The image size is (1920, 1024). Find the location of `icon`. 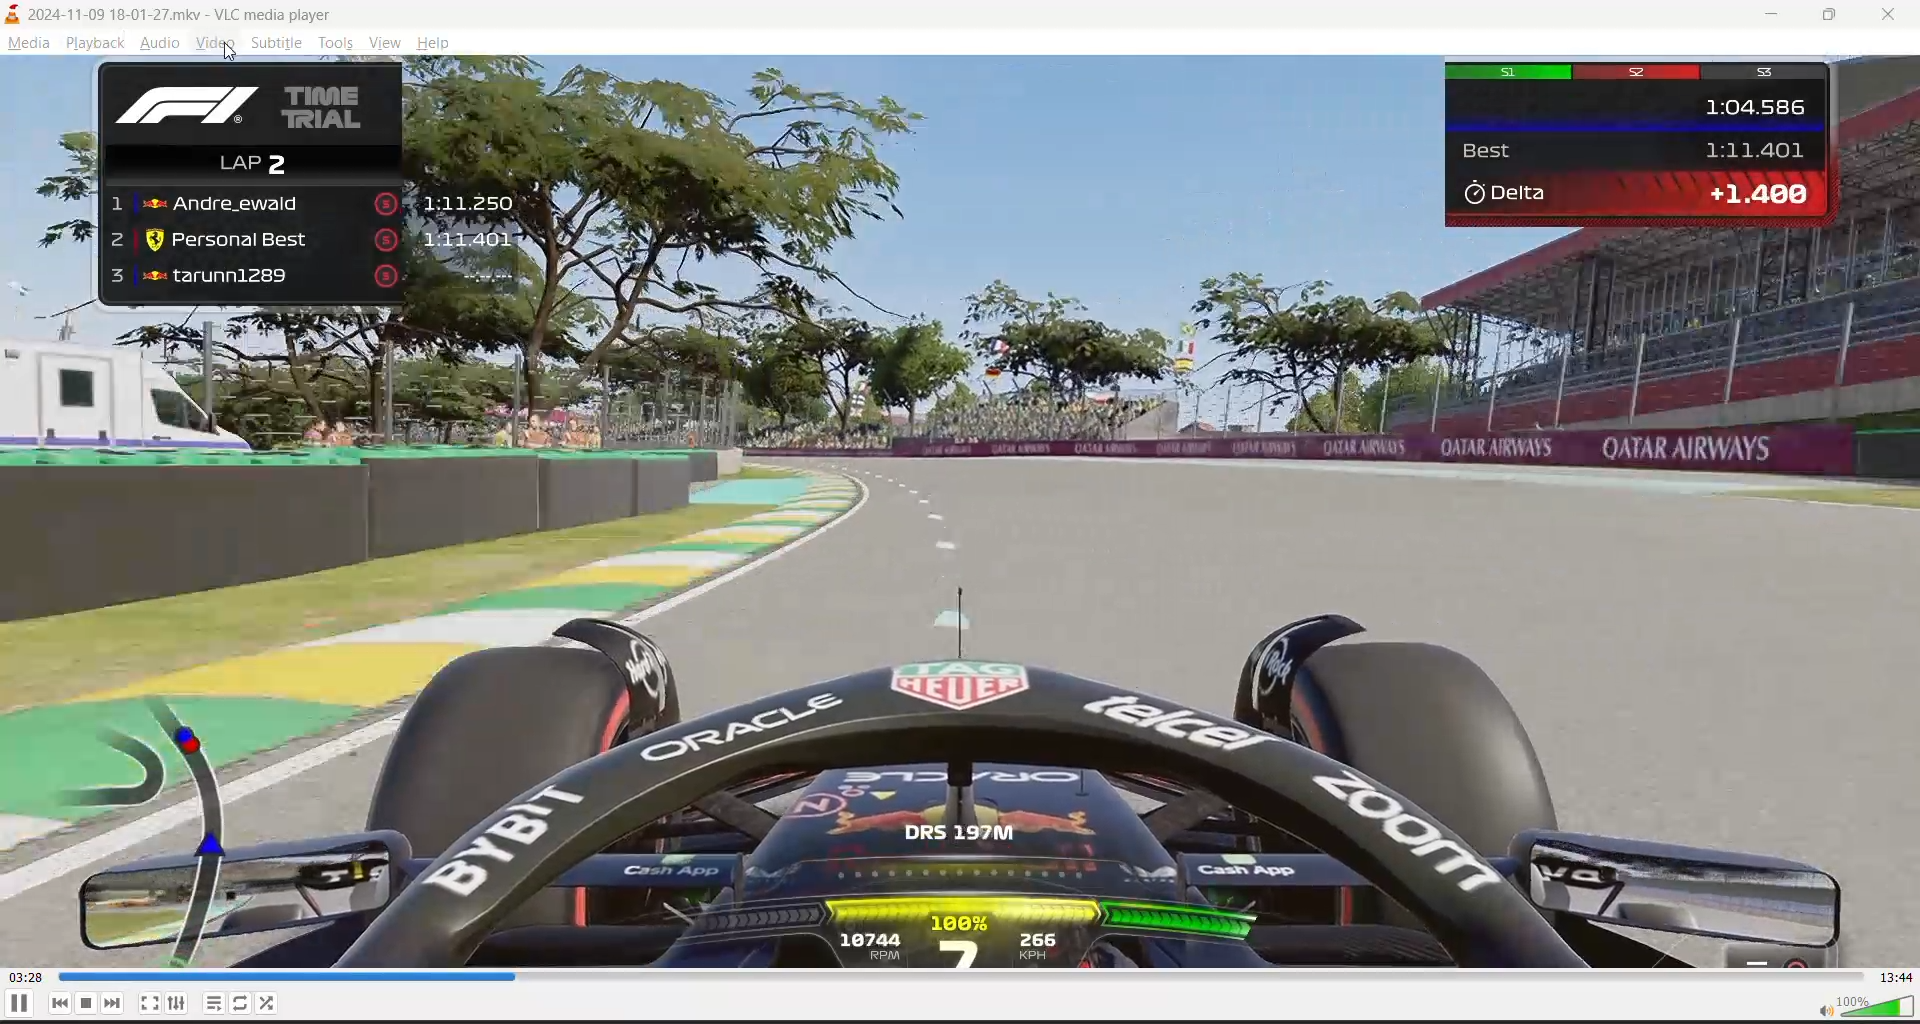

icon is located at coordinates (16, 15).